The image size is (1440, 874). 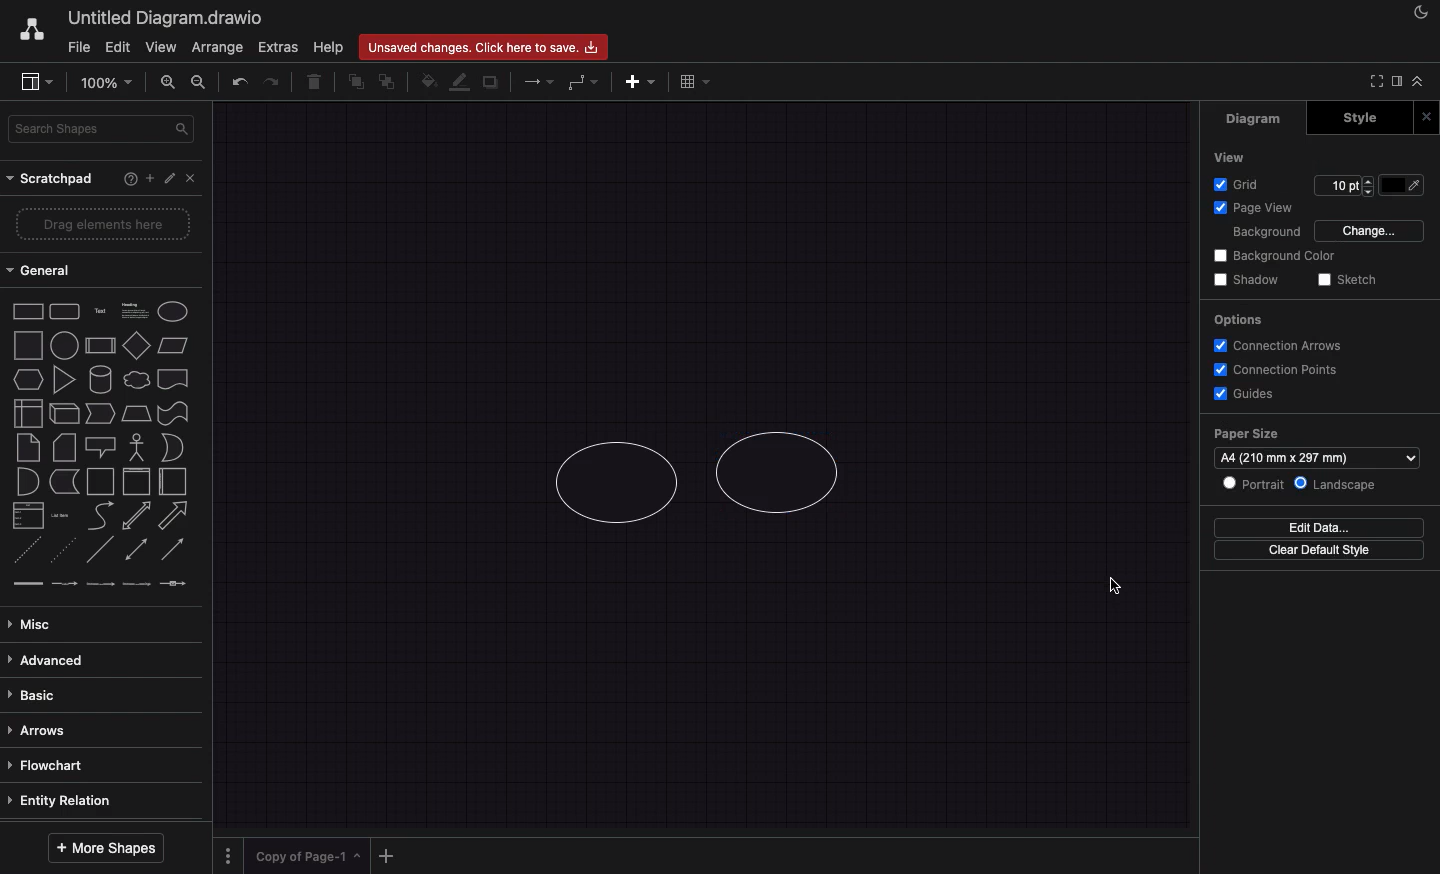 I want to click on background color, so click(x=1274, y=256).